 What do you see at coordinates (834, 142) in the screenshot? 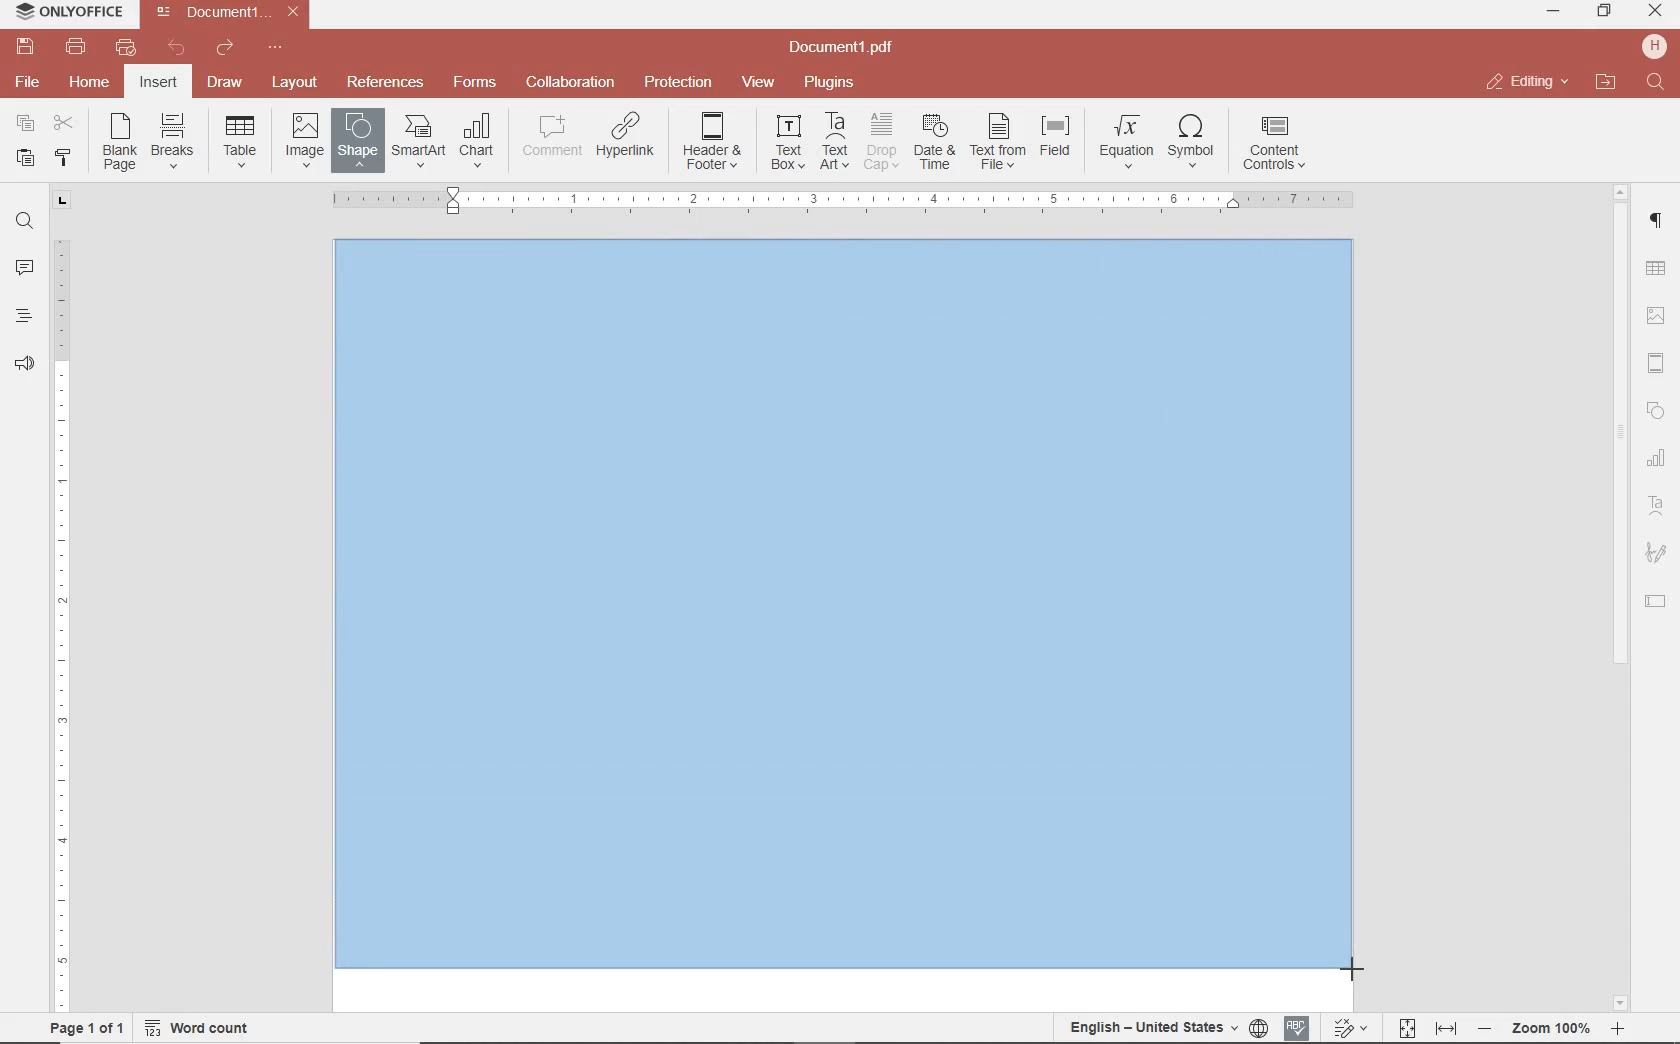
I see `INSERT TEXT ART` at bounding box center [834, 142].